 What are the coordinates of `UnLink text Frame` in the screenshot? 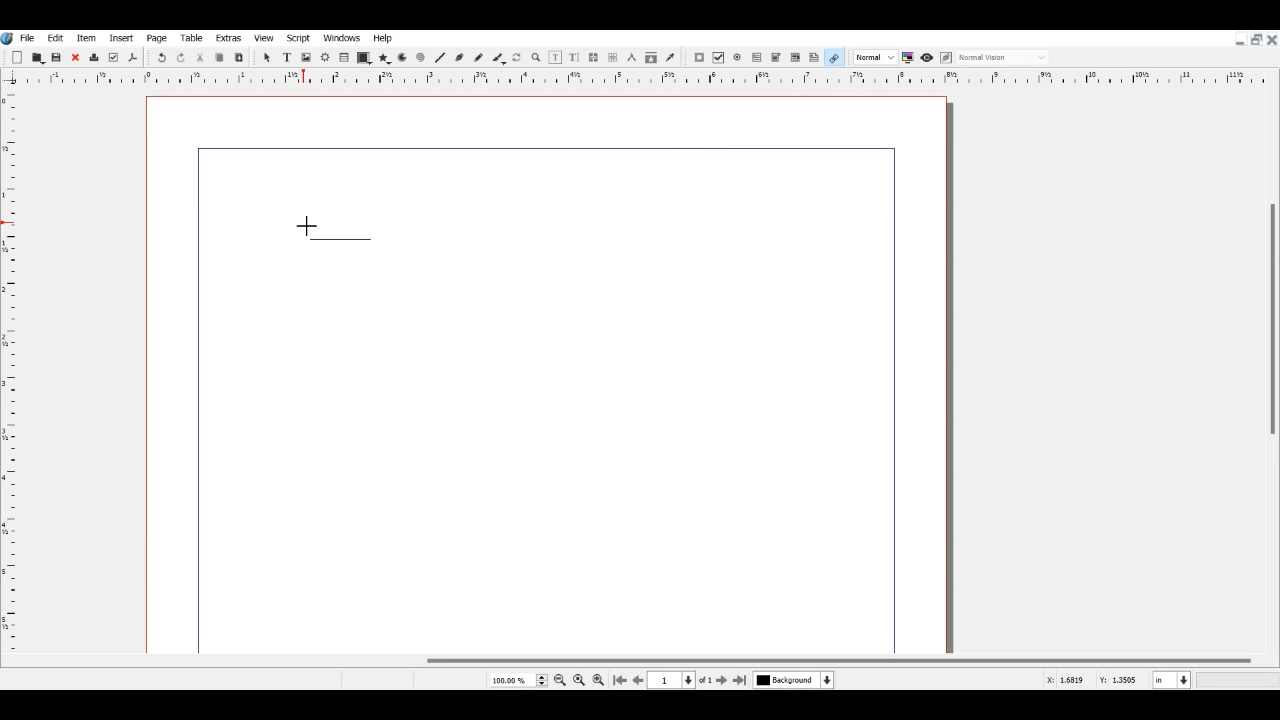 It's located at (613, 58).